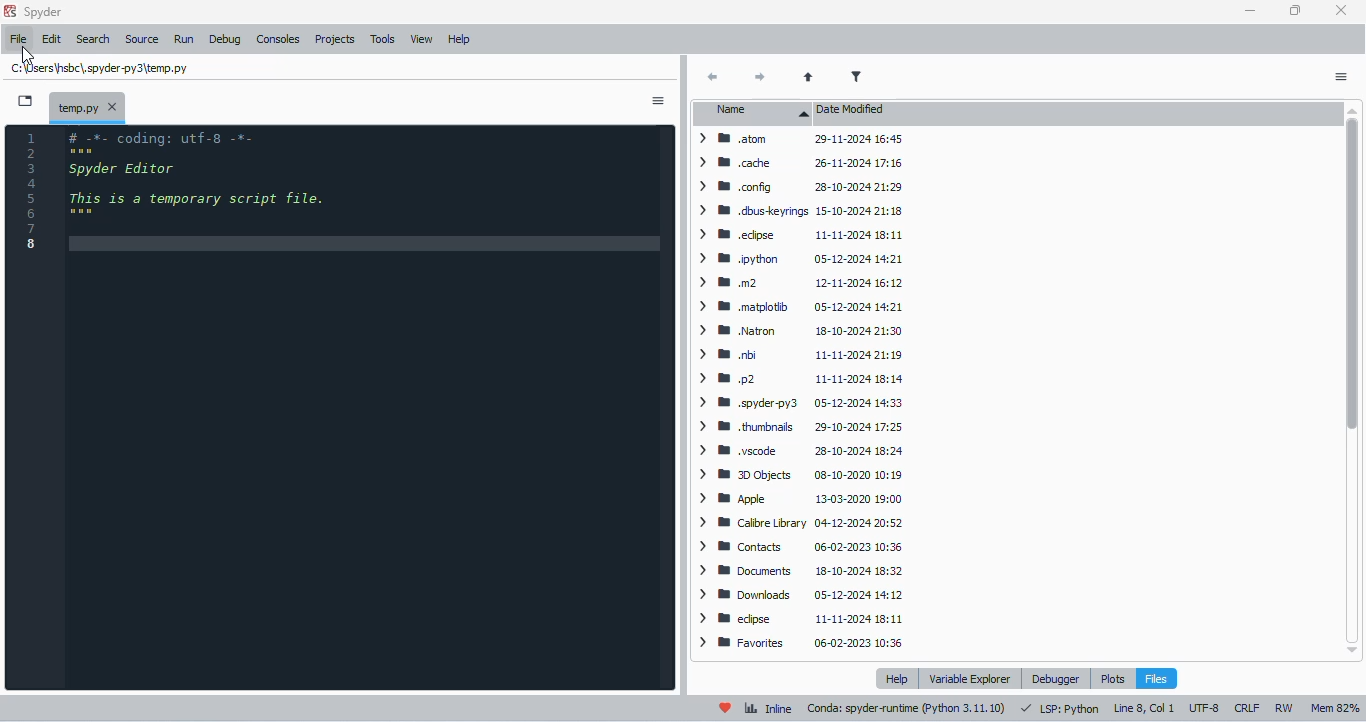 The width and height of the screenshot is (1366, 722). What do you see at coordinates (1349, 378) in the screenshot?
I see `vertical scroll bar` at bounding box center [1349, 378].